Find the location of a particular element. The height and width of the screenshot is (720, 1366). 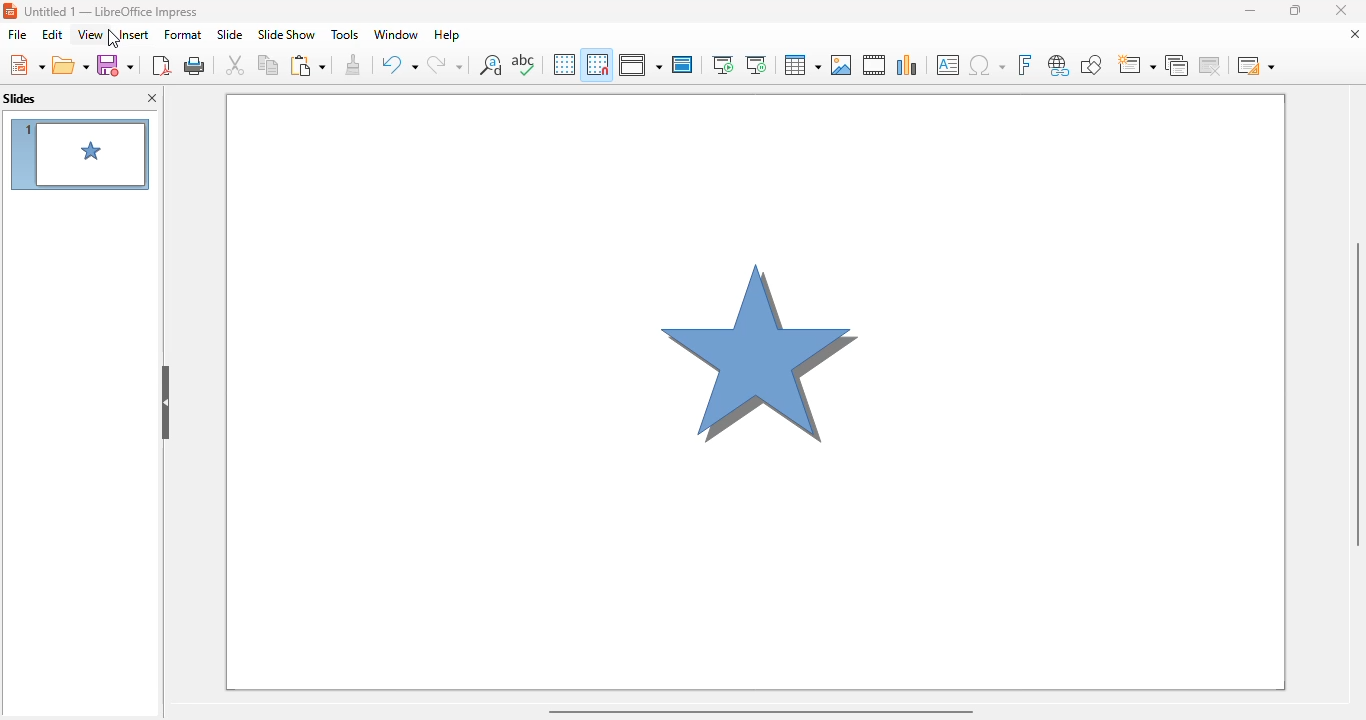

insert audio or video is located at coordinates (875, 65).